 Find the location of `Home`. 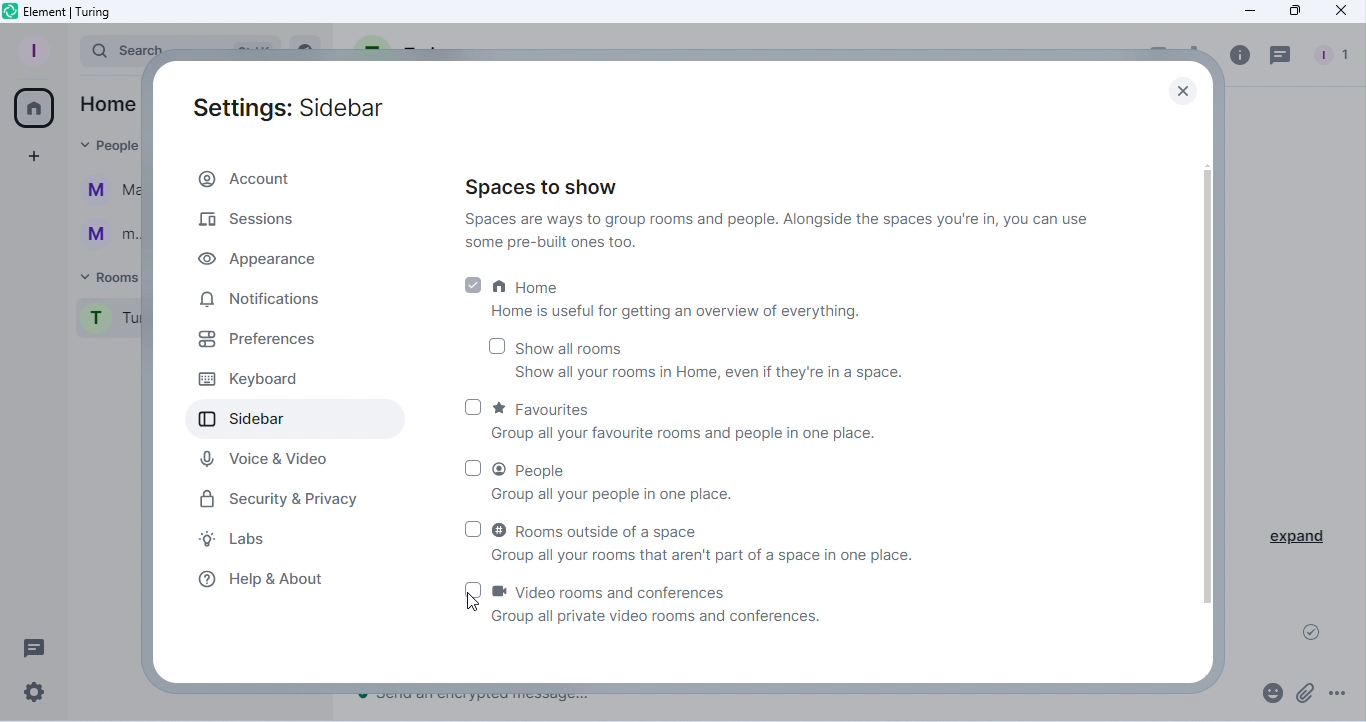

Home is located at coordinates (107, 107).